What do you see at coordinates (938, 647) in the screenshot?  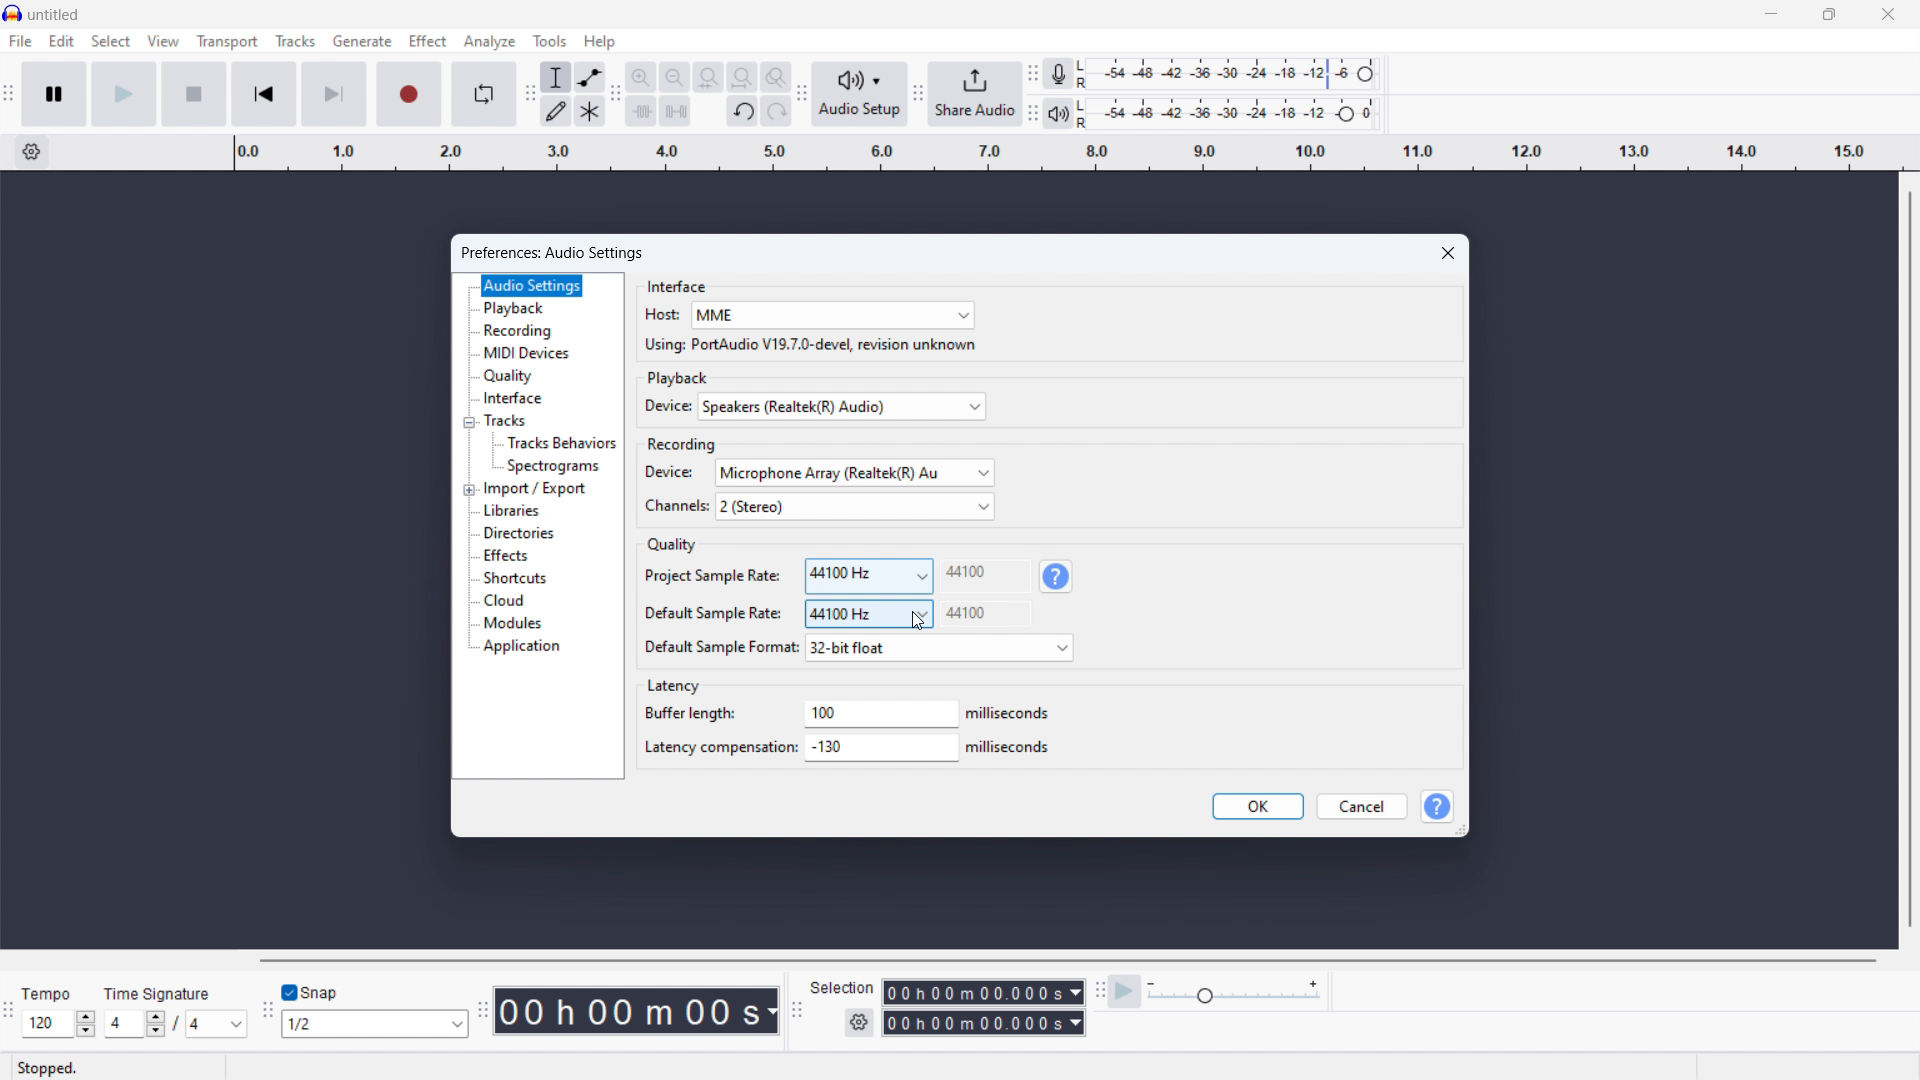 I see `default sample format` at bounding box center [938, 647].